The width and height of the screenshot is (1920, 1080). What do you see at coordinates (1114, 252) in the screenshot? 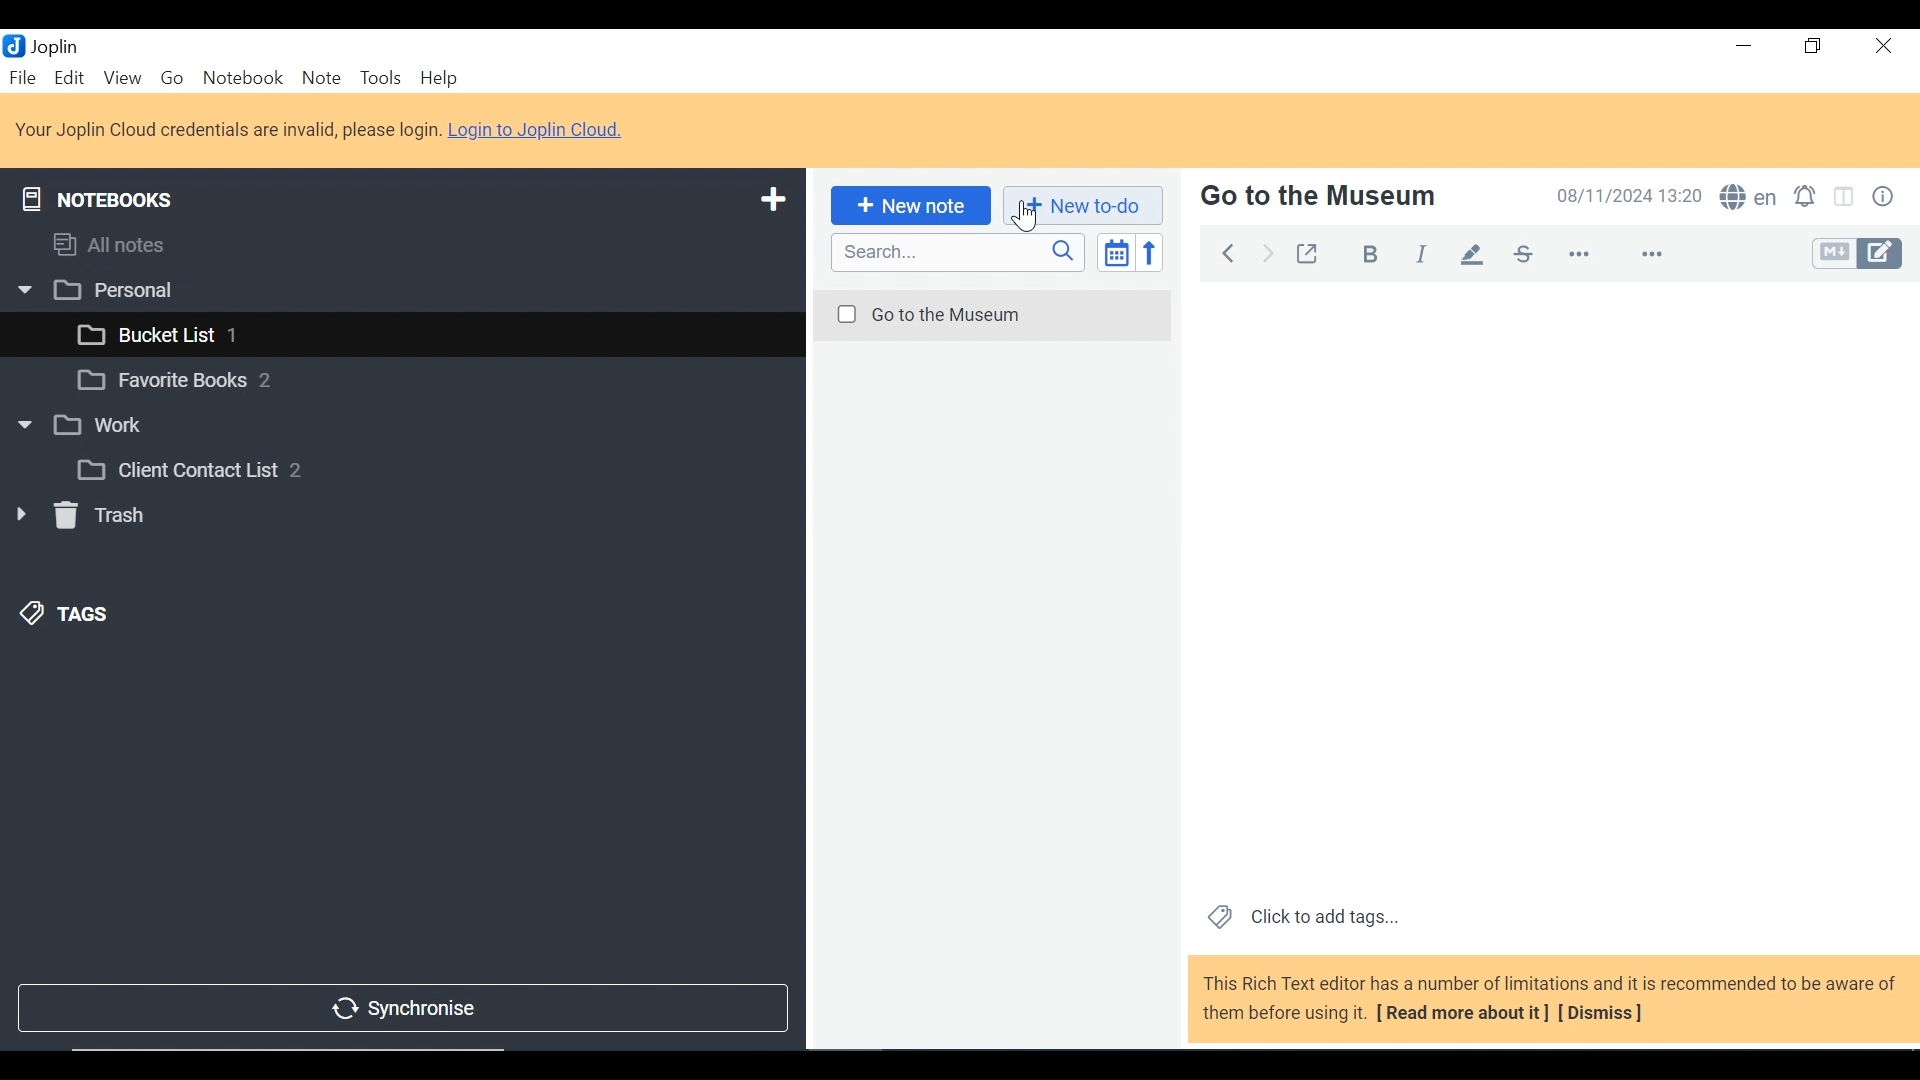
I see `Toggle sort editor list` at bounding box center [1114, 252].